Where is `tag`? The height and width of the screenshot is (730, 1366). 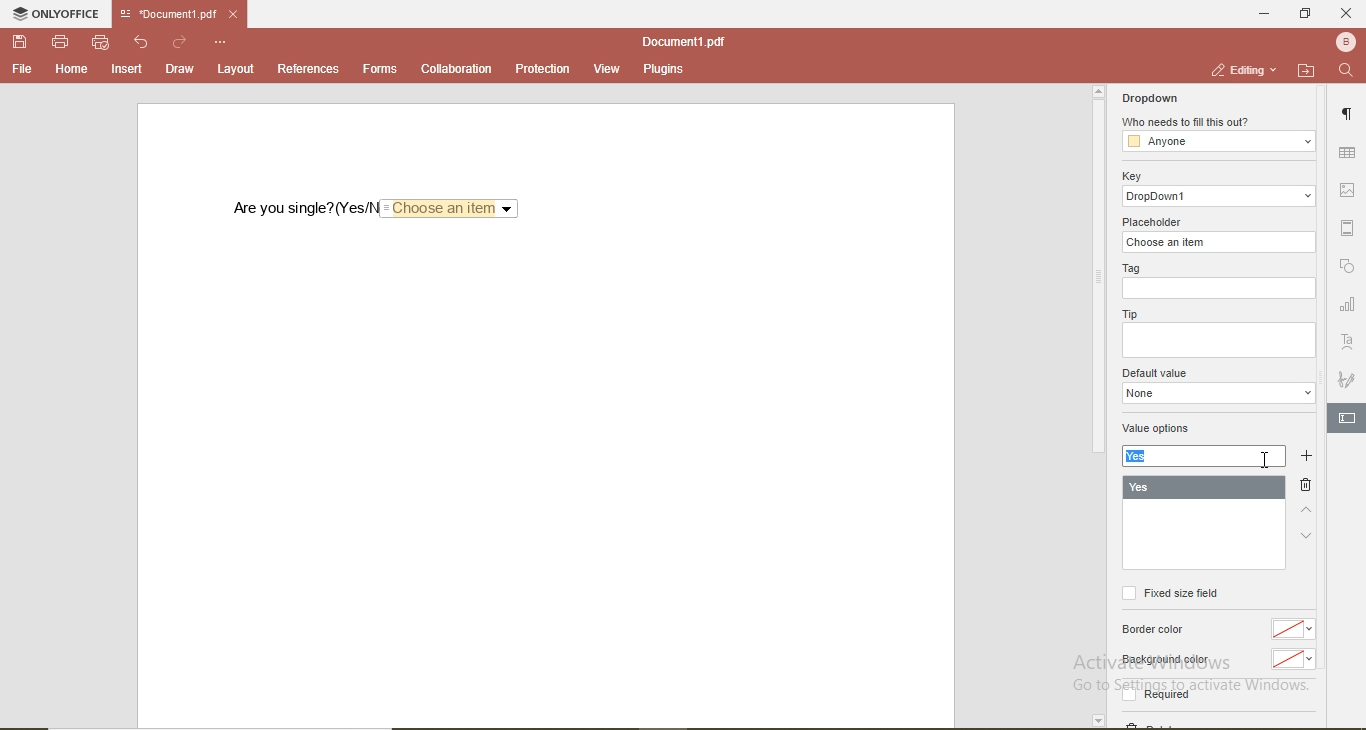
tag is located at coordinates (1131, 268).